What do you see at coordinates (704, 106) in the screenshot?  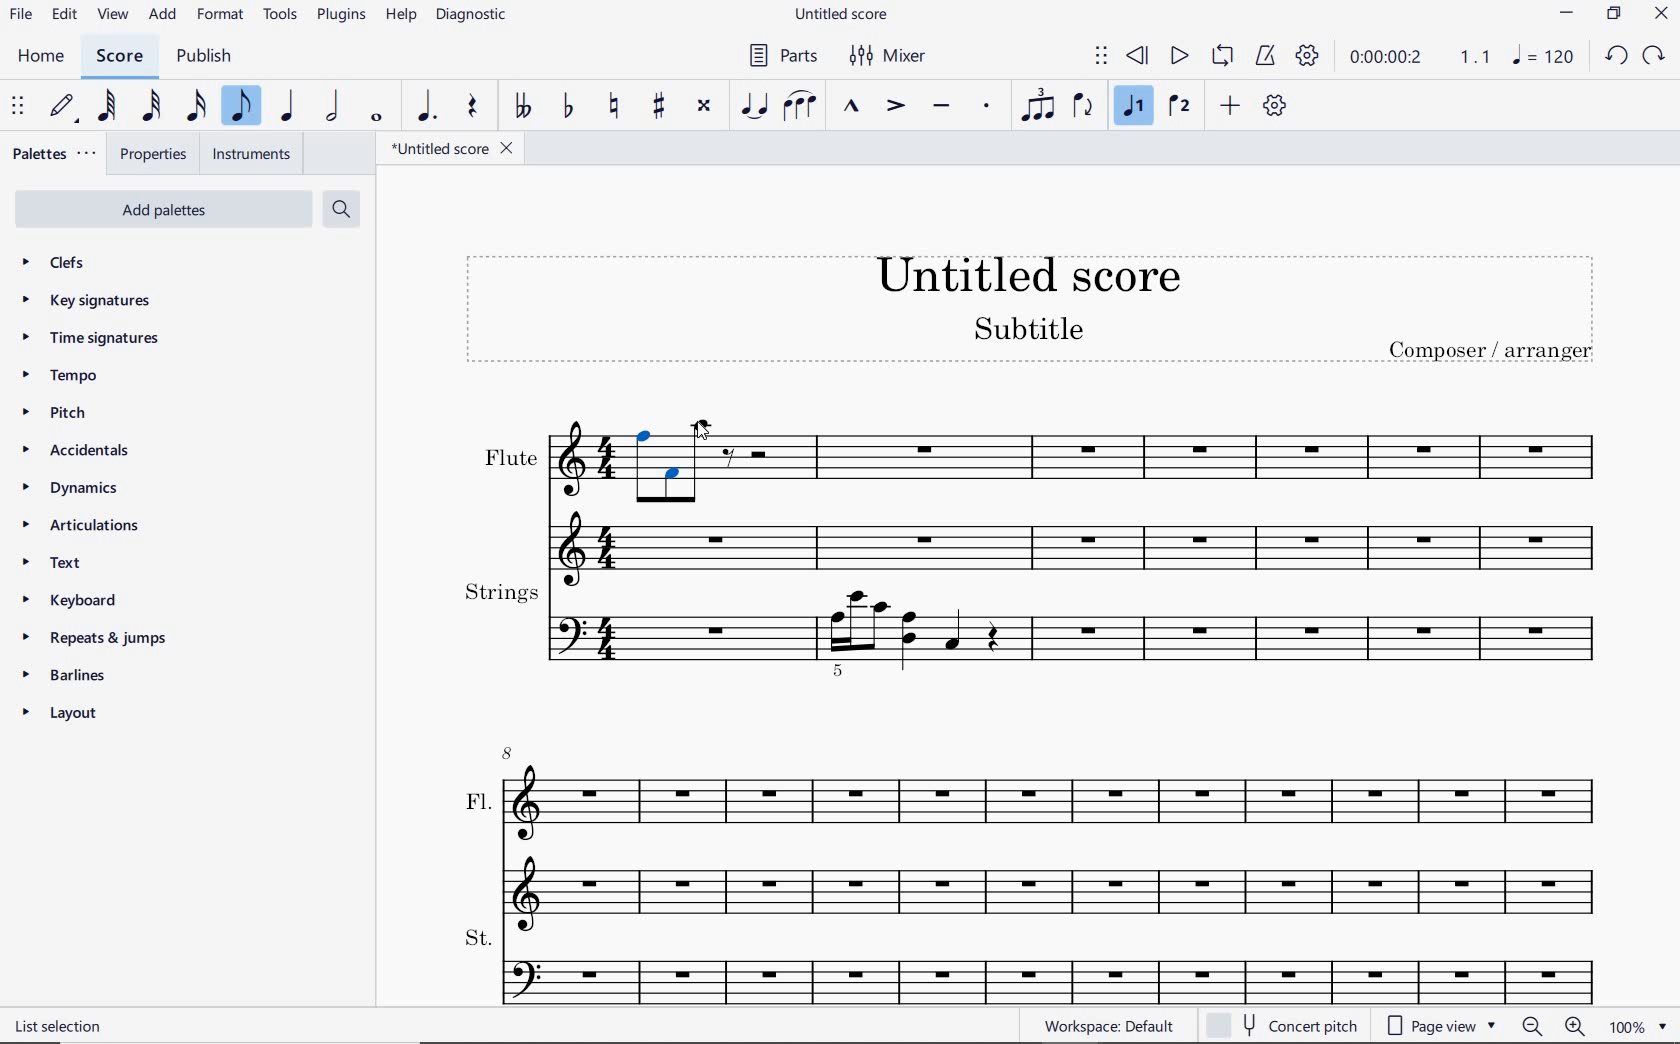 I see `TOGGLE DOUBLE-SHARP` at bounding box center [704, 106].